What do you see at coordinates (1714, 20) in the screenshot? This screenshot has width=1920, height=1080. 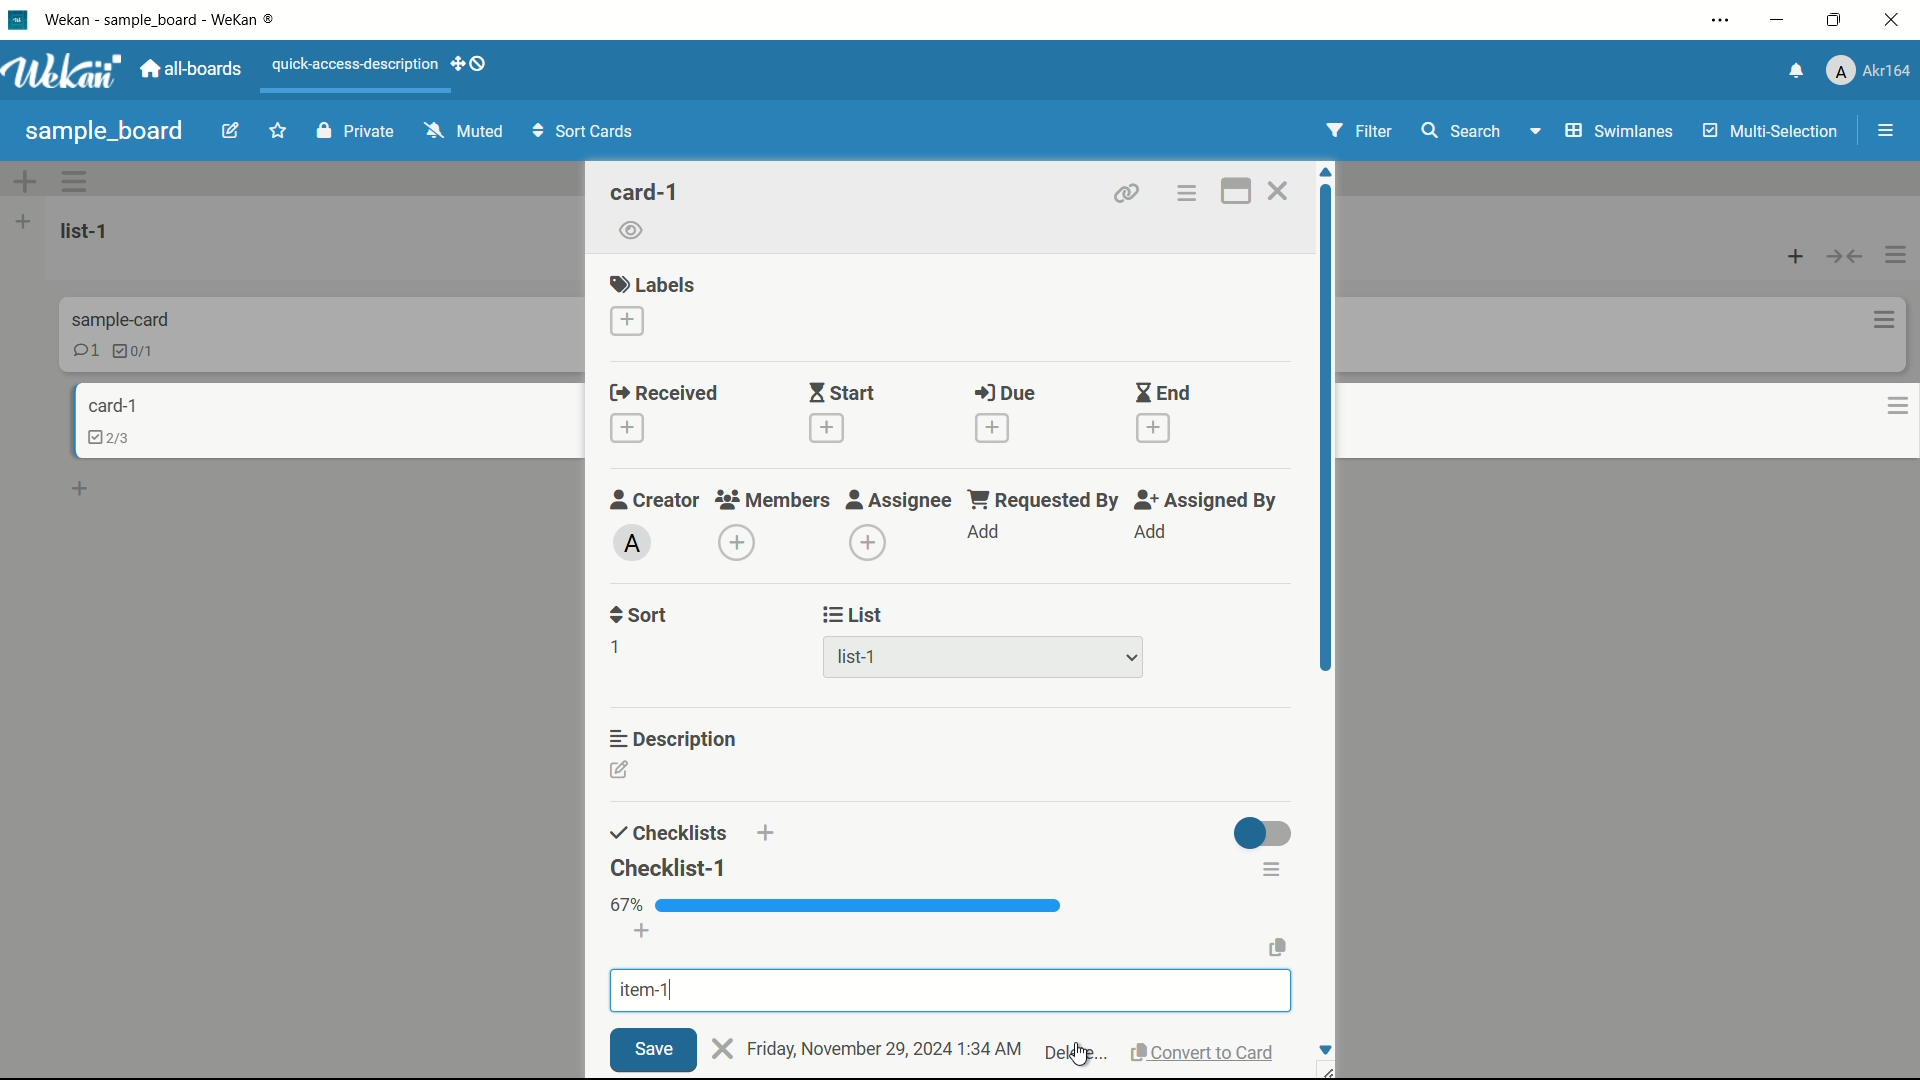 I see `settings and more` at bounding box center [1714, 20].